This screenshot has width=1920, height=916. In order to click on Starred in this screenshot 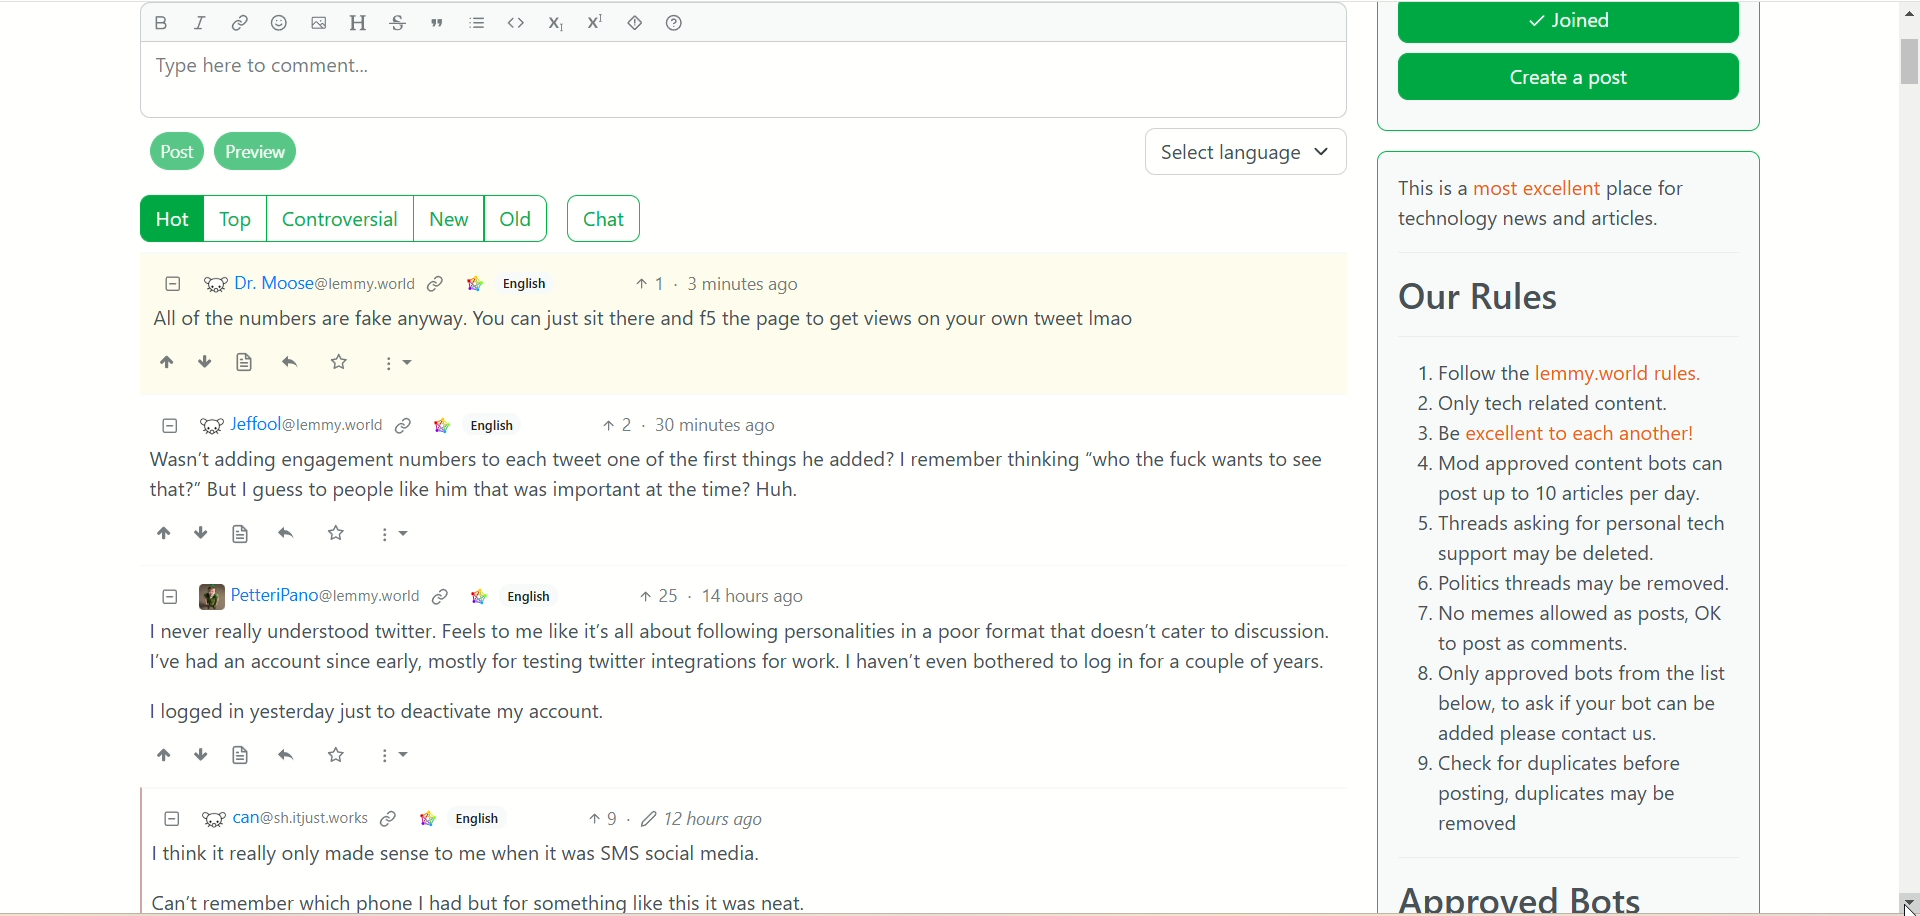, I will do `click(338, 754)`.